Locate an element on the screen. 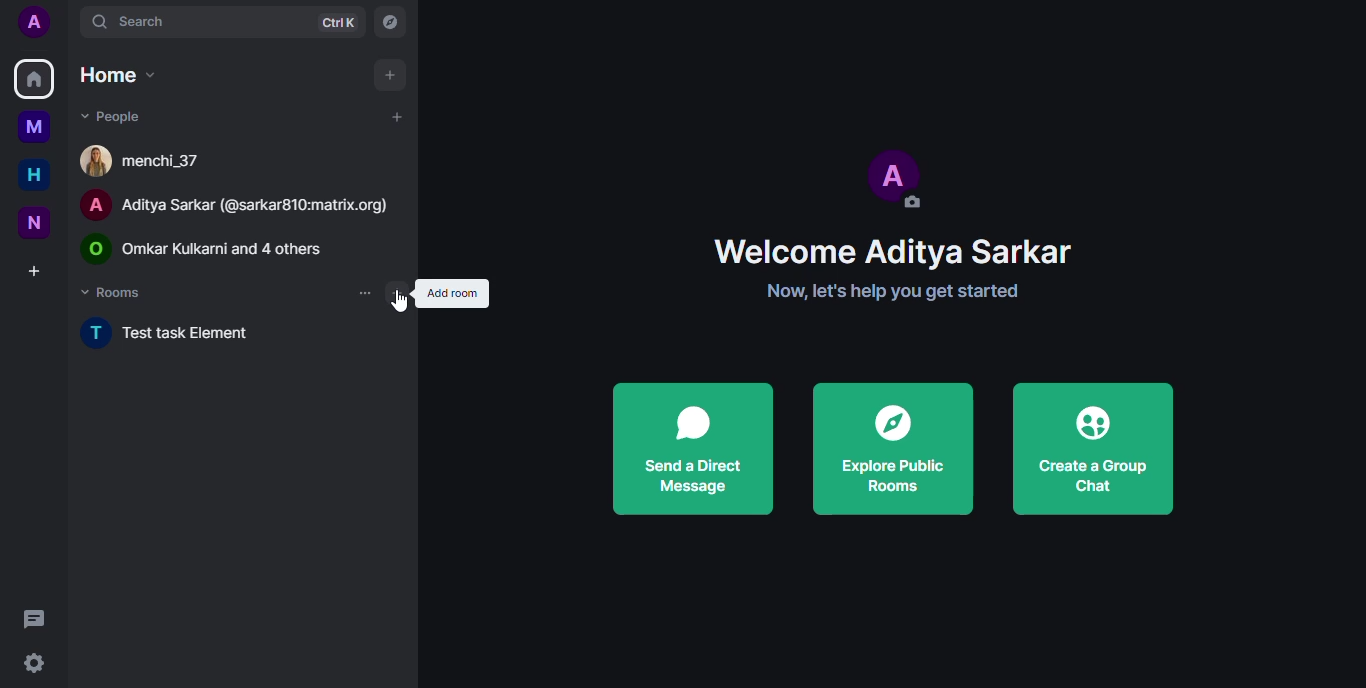 The image size is (1366, 688). Welcome Aditya Sarkar is located at coordinates (851, 248).